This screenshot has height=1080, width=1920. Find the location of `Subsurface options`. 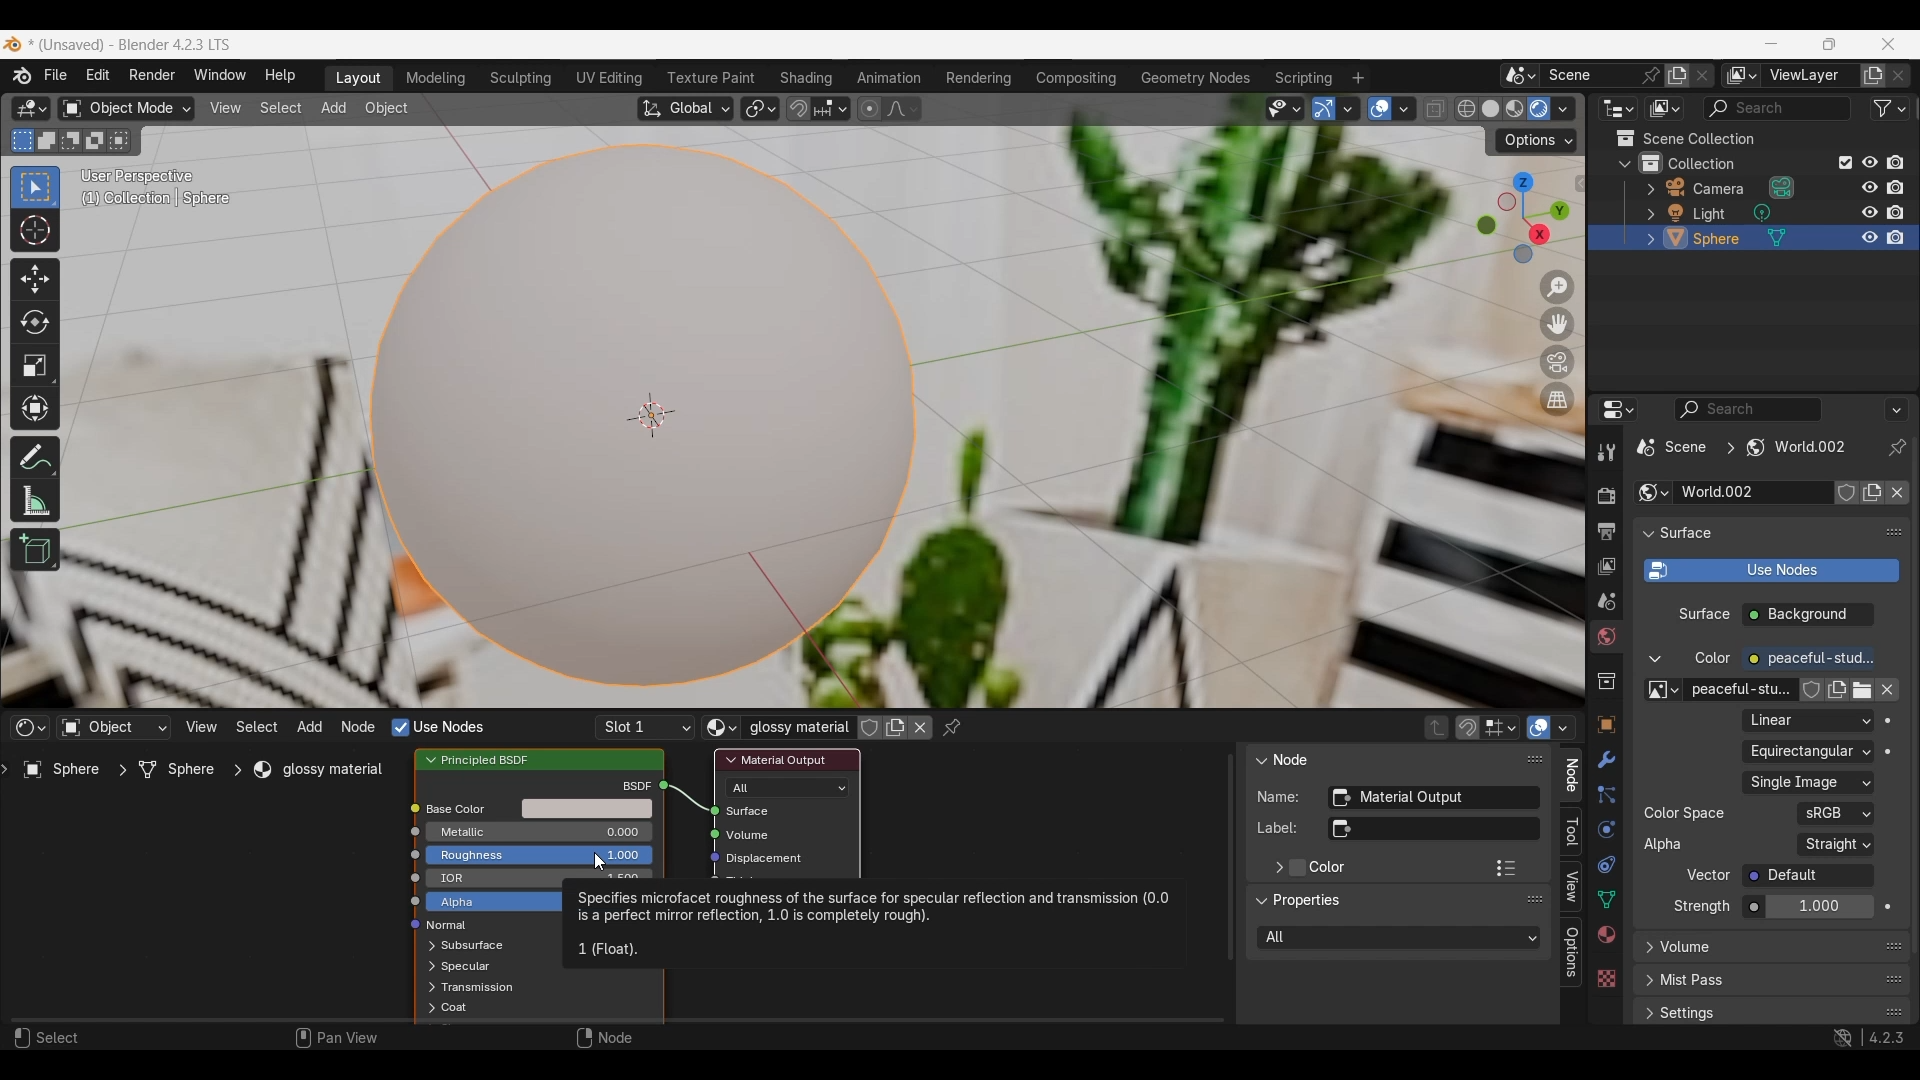

Subsurface options is located at coordinates (472, 945).